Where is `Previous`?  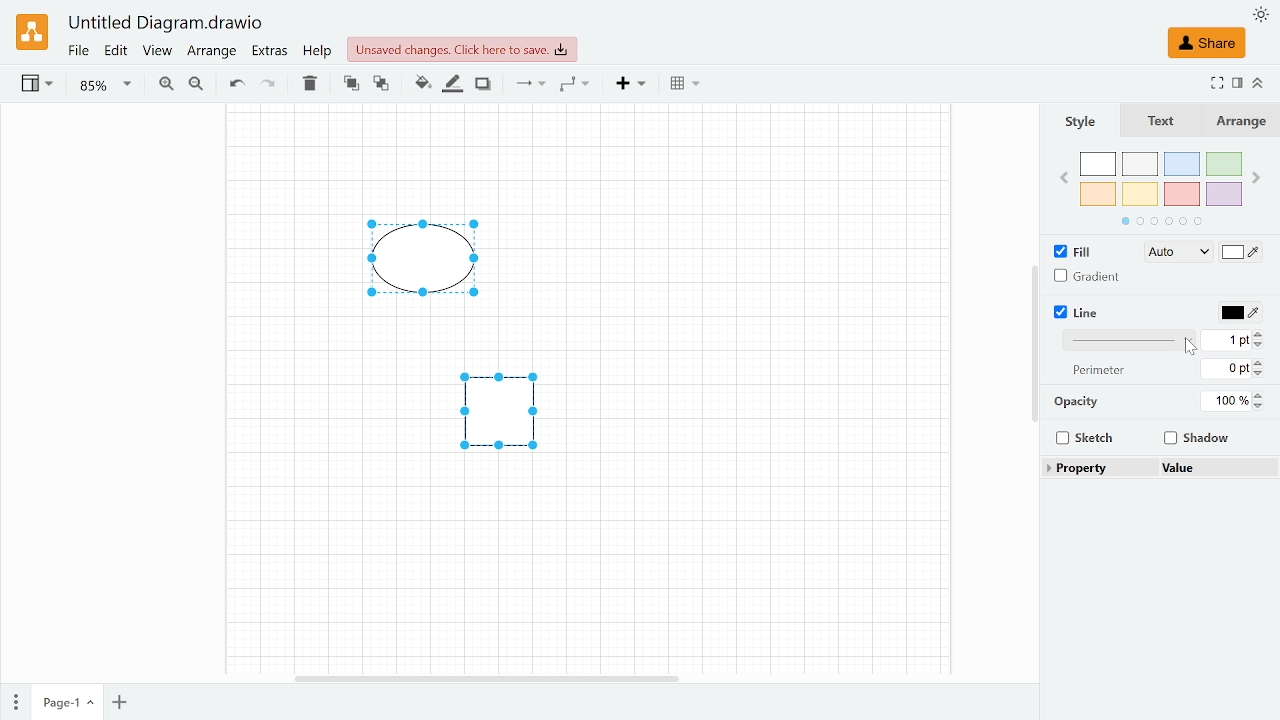
Previous is located at coordinates (1062, 177).